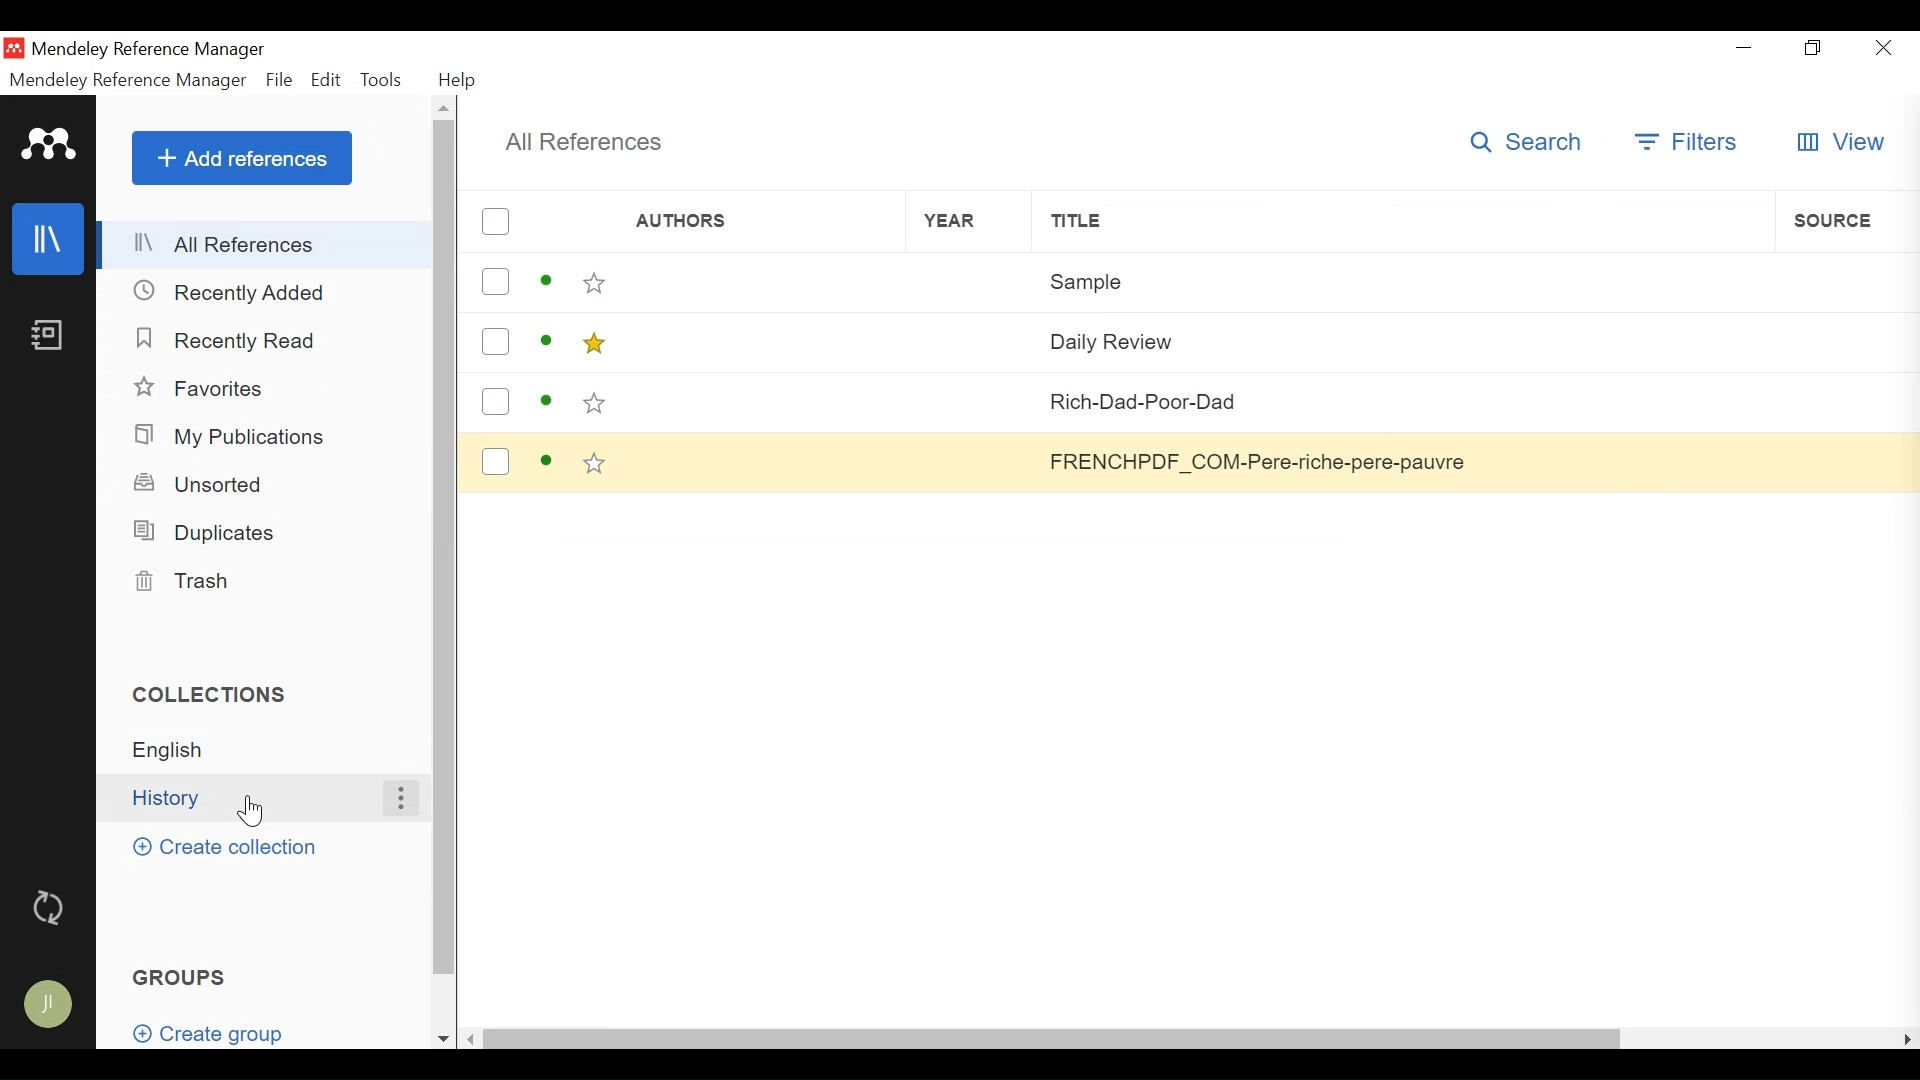 Image resolution: width=1920 pixels, height=1080 pixels. I want to click on Scroll up, so click(445, 107).